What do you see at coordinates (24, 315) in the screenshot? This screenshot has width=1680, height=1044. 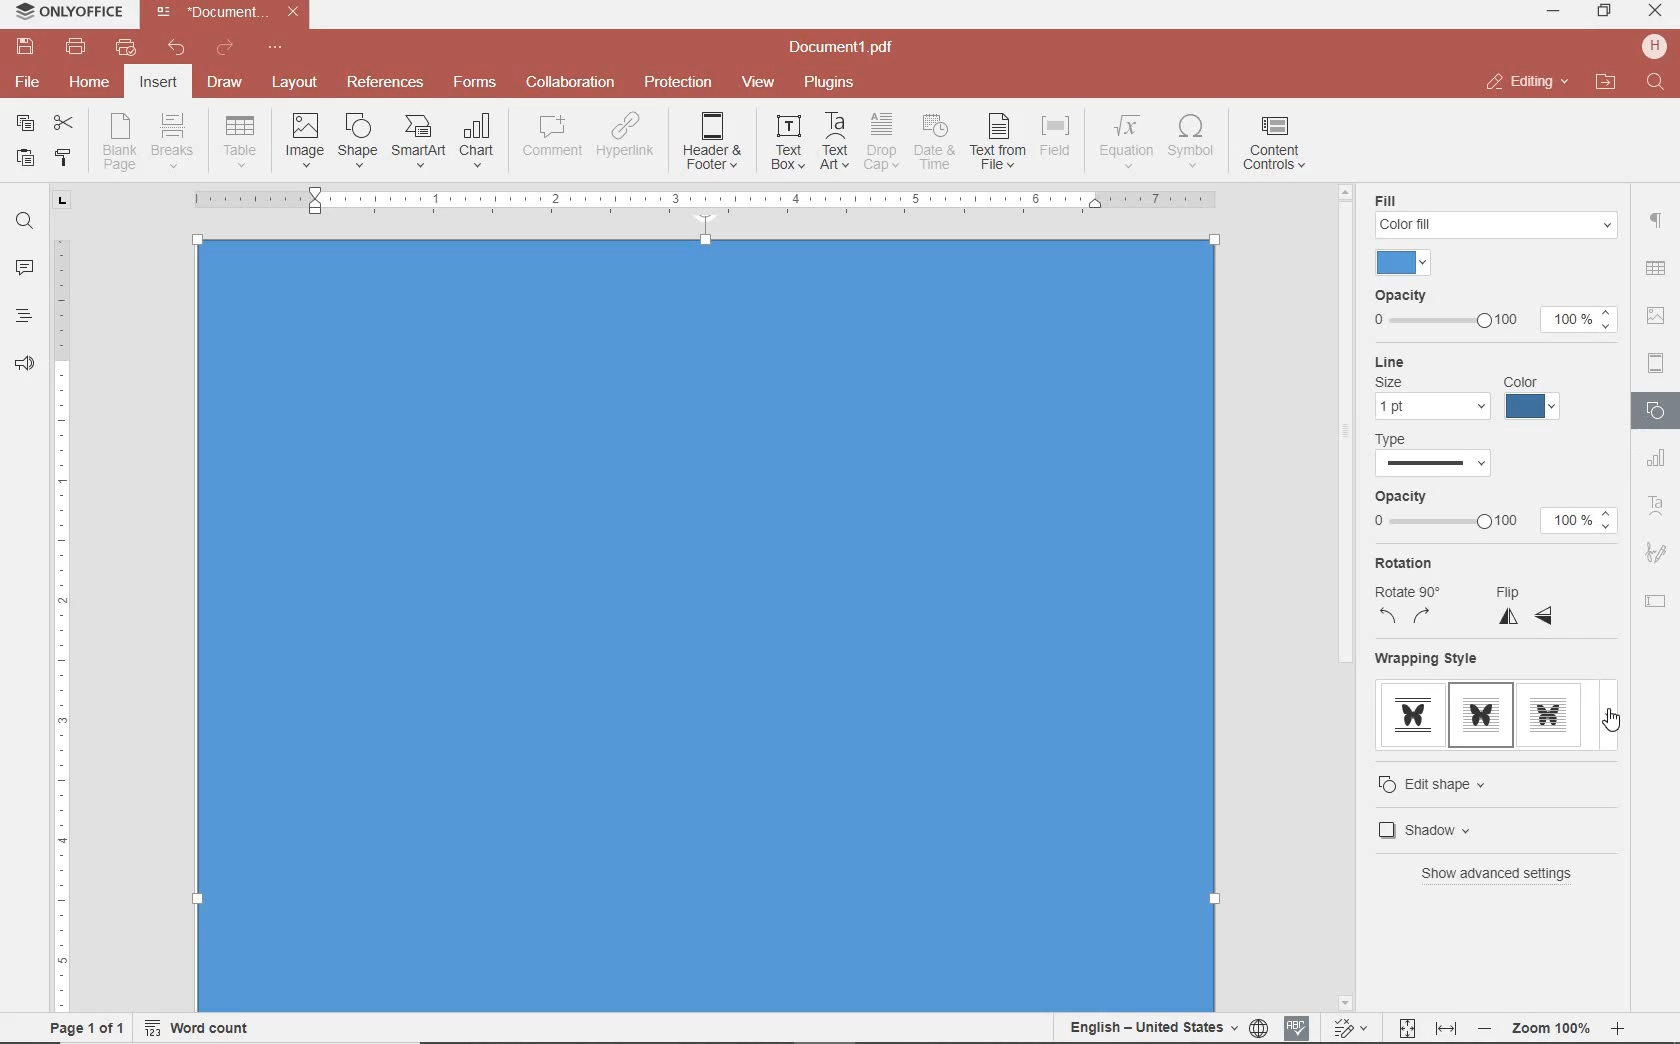 I see `heading` at bounding box center [24, 315].